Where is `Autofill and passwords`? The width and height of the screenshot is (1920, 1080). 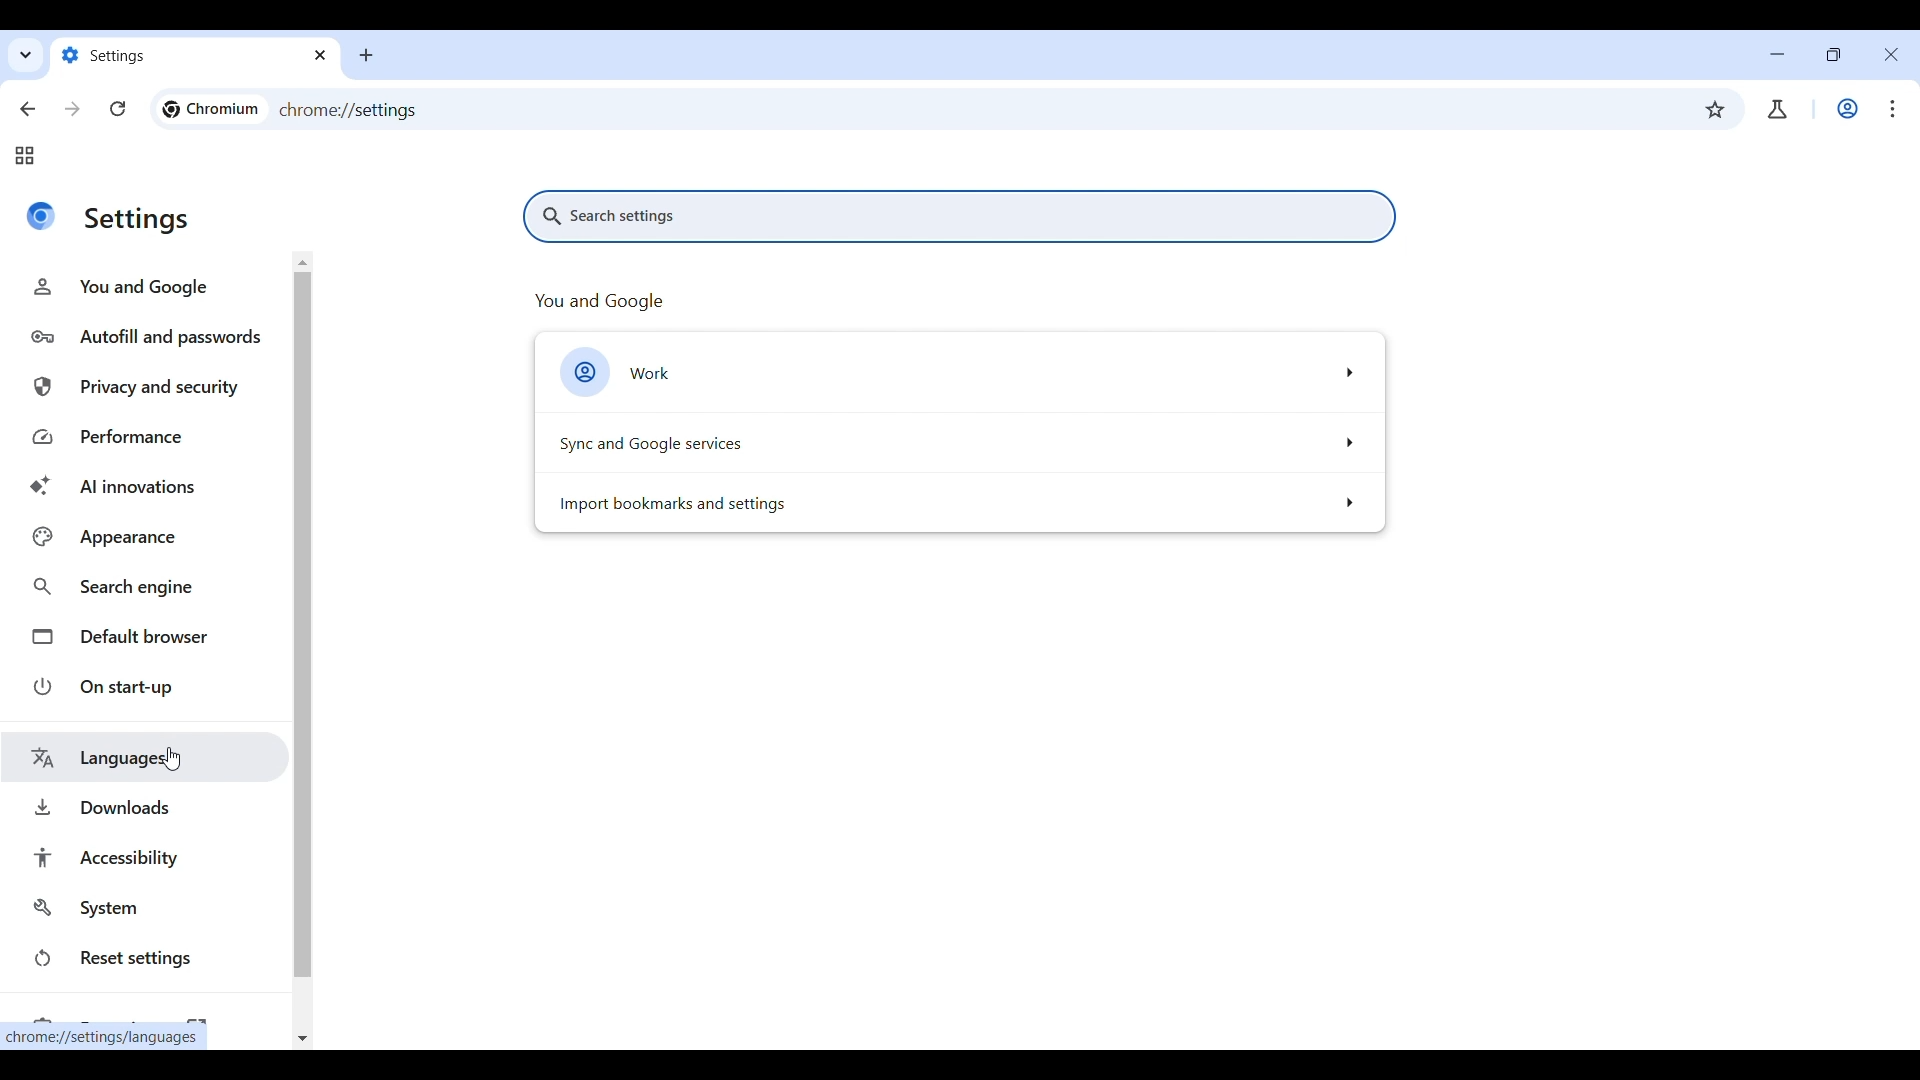
Autofill and passwords is located at coordinates (147, 337).